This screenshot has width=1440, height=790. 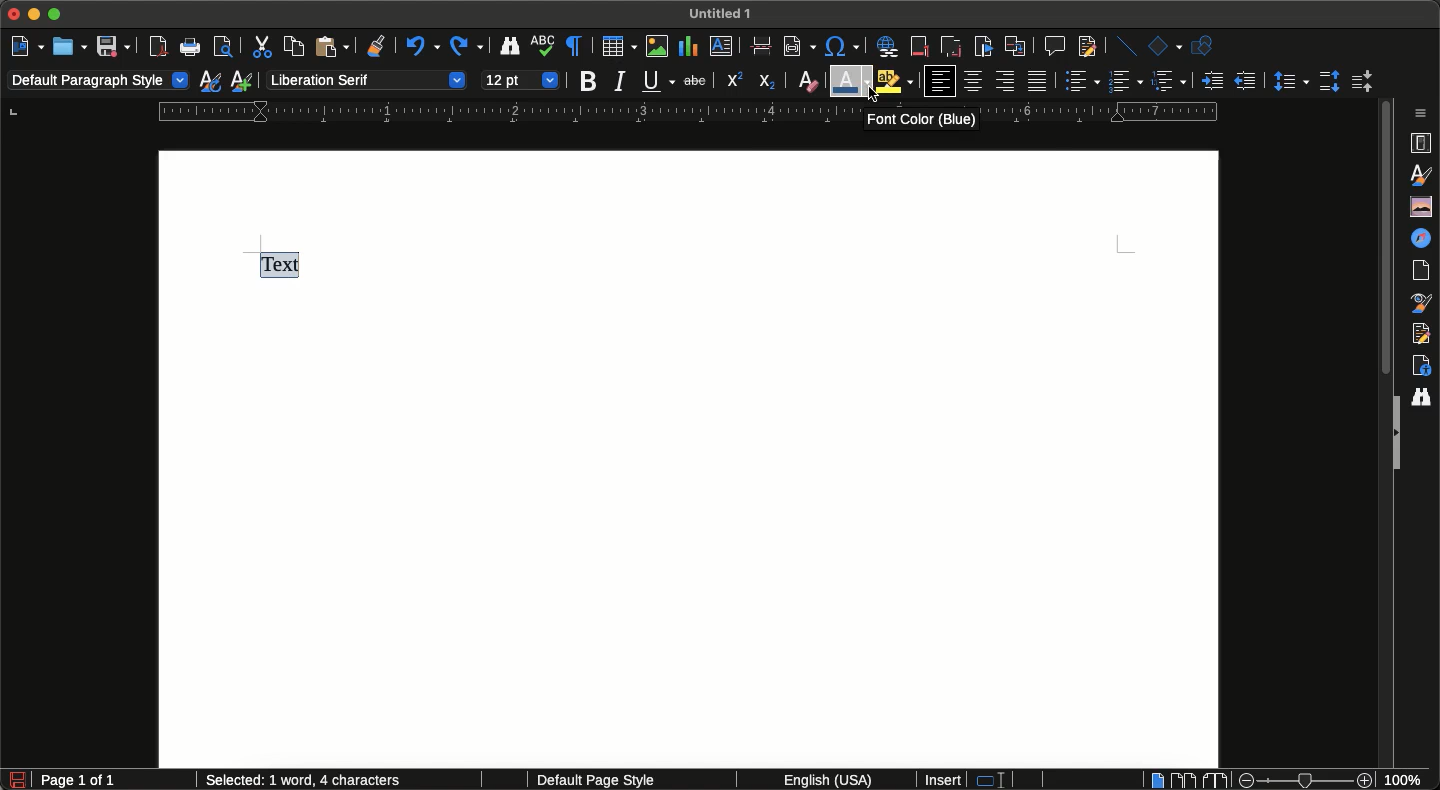 What do you see at coordinates (1394, 434) in the screenshot?
I see `Expand` at bounding box center [1394, 434].